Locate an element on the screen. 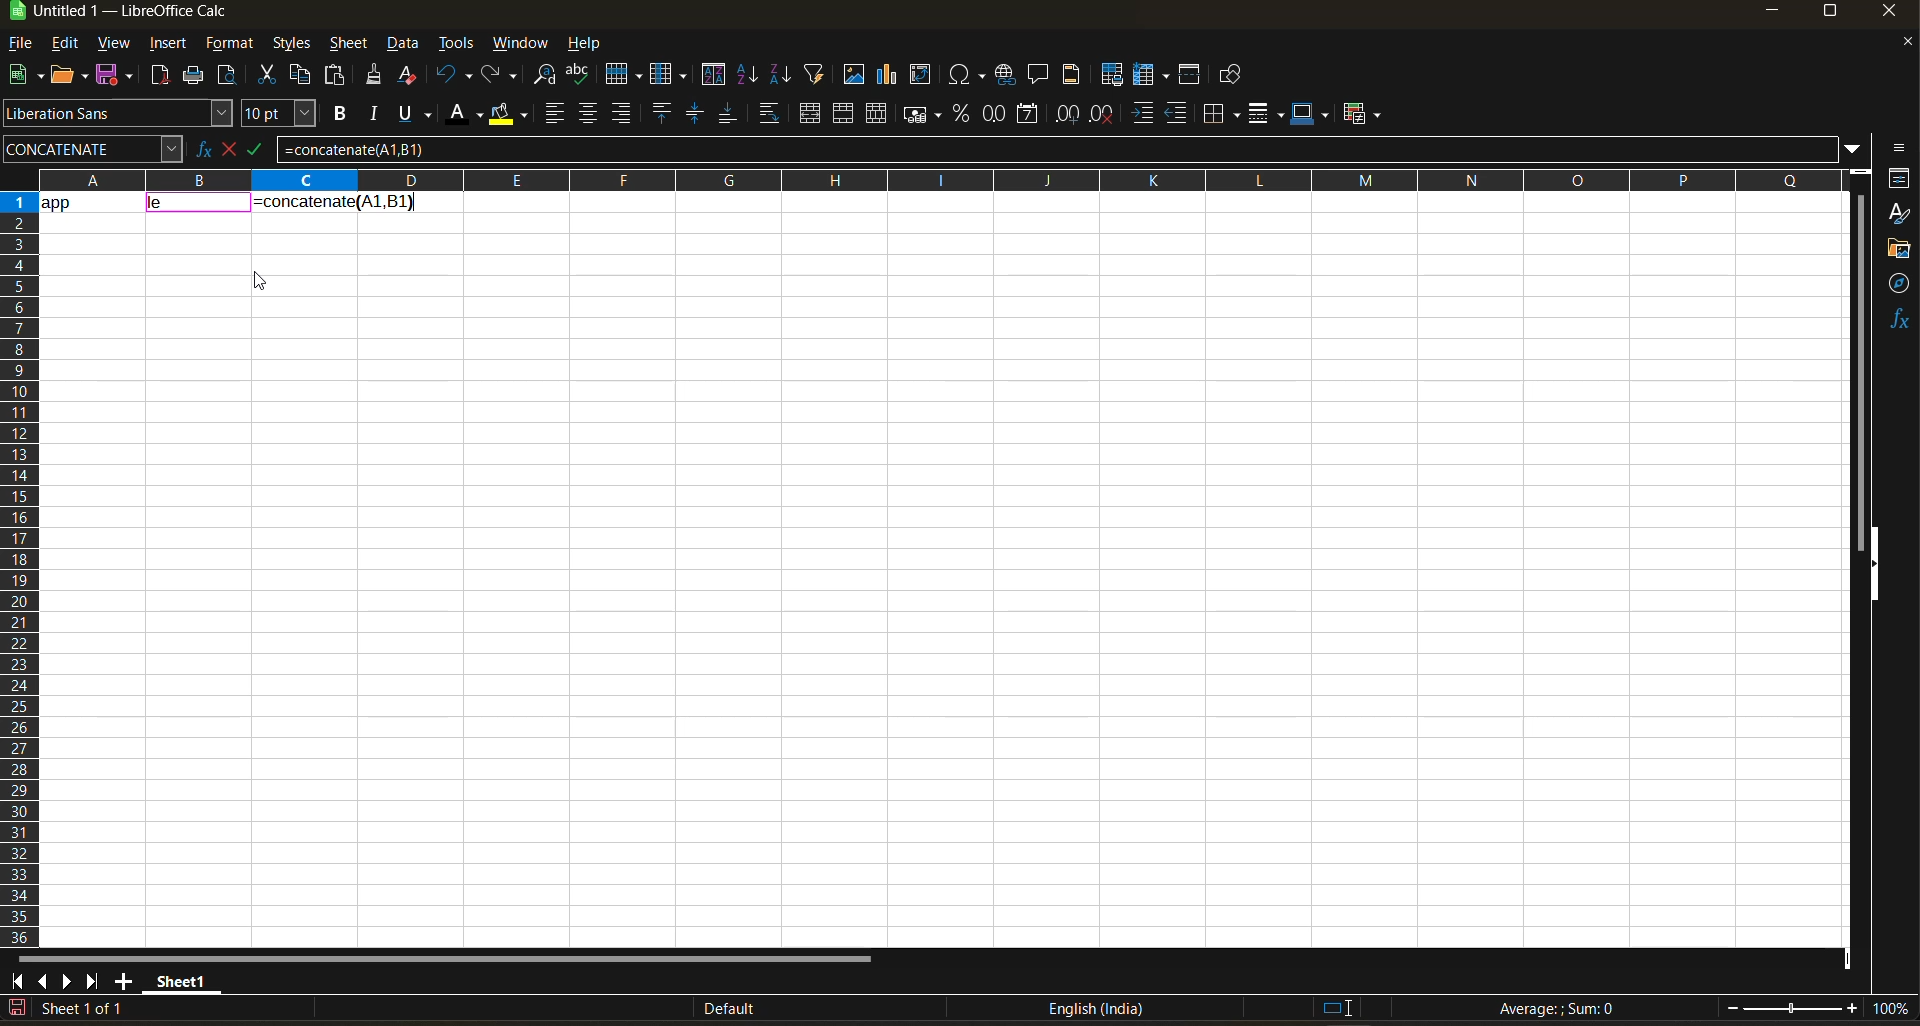 This screenshot has height=1026, width=1920. text language is located at coordinates (1095, 1008).